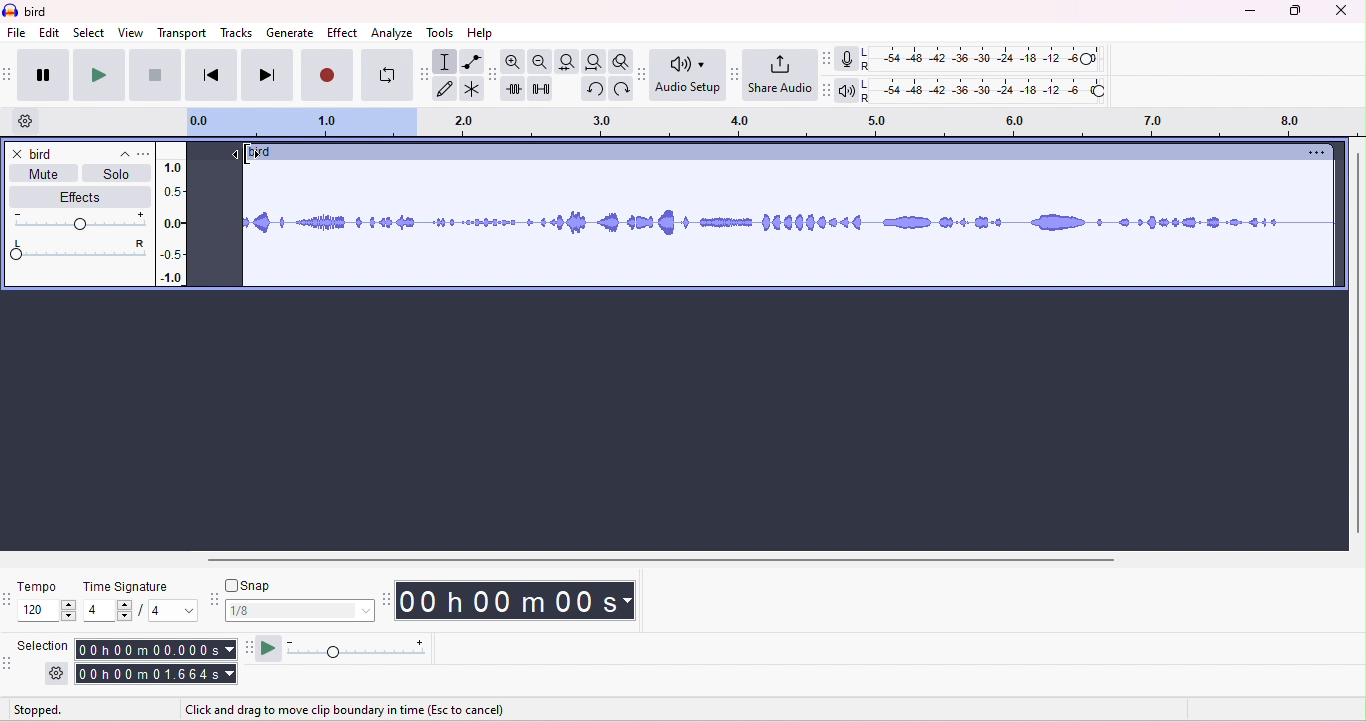 Image resolution: width=1366 pixels, height=722 pixels. What do you see at coordinates (57, 674) in the screenshot?
I see `selection options` at bounding box center [57, 674].